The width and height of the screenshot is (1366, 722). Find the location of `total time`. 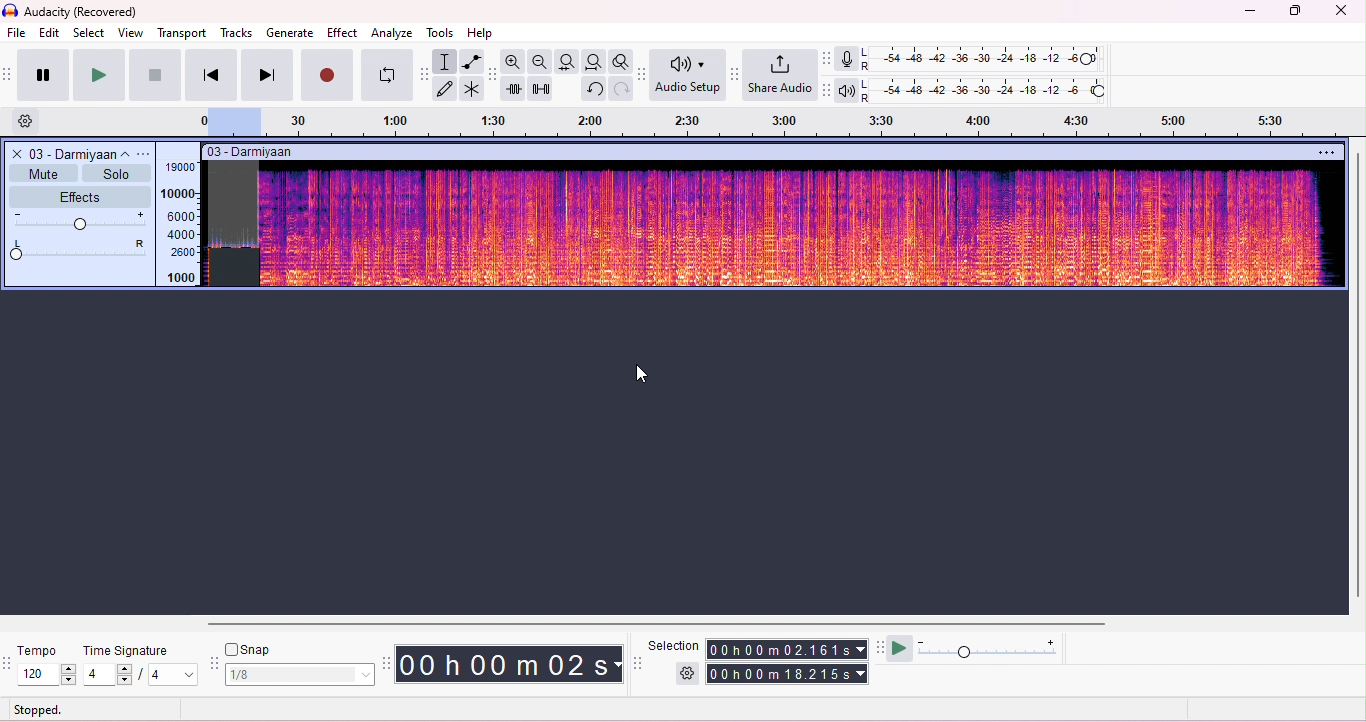

total time is located at coordinates (789, 674).